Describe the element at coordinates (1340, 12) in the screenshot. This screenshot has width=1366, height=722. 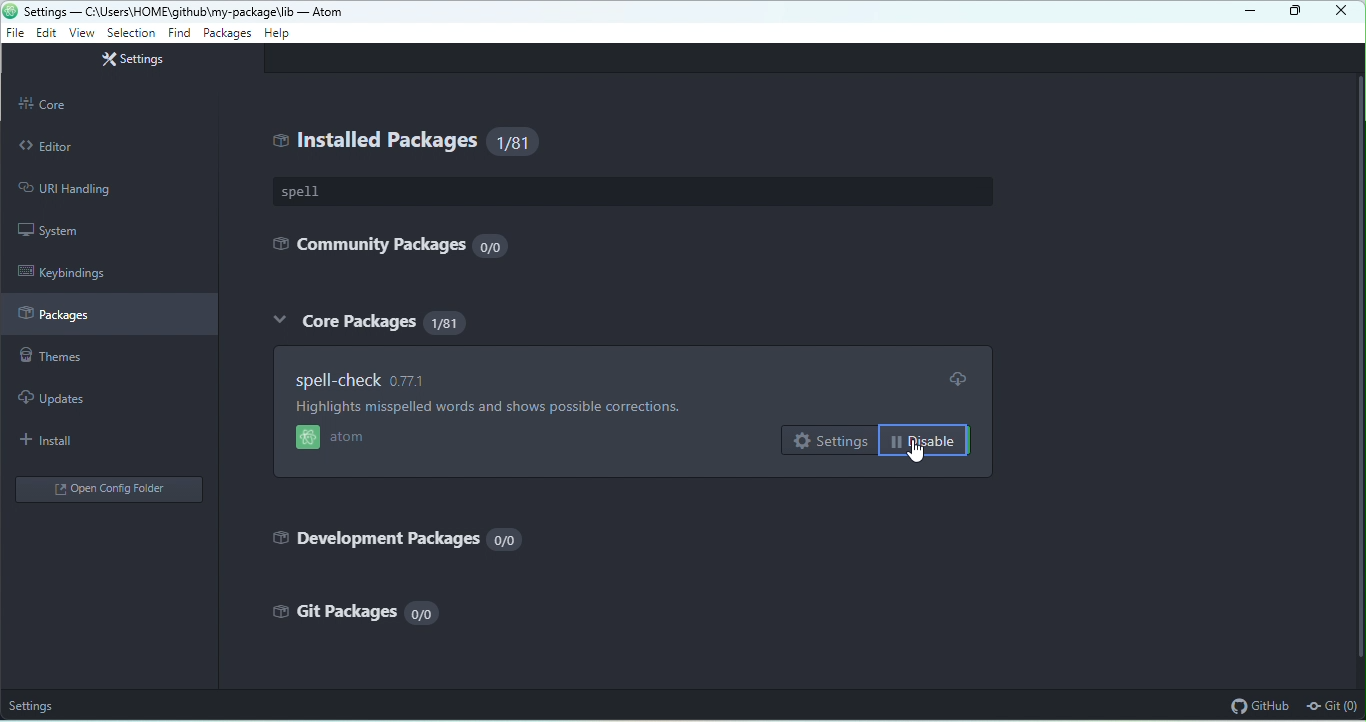
I see `close` at that location.